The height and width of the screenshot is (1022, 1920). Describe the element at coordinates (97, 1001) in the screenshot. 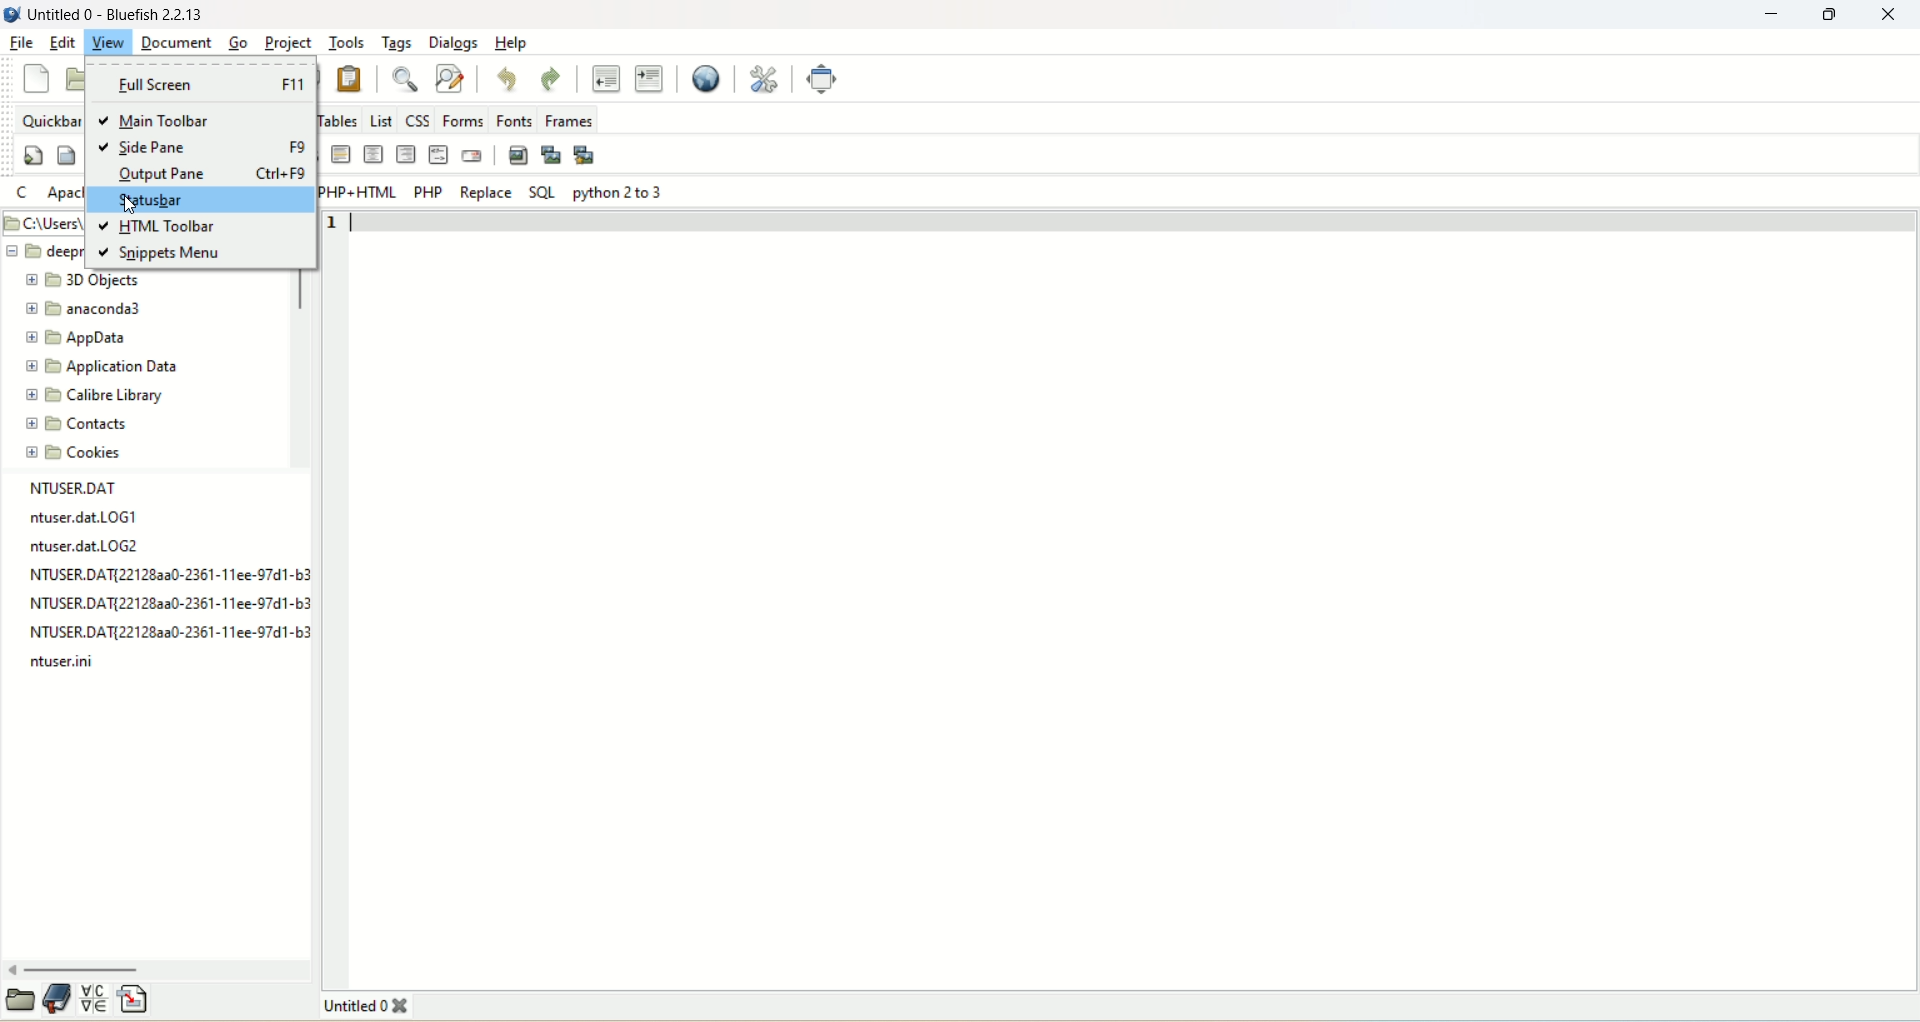

I see `insert special character` at that location.